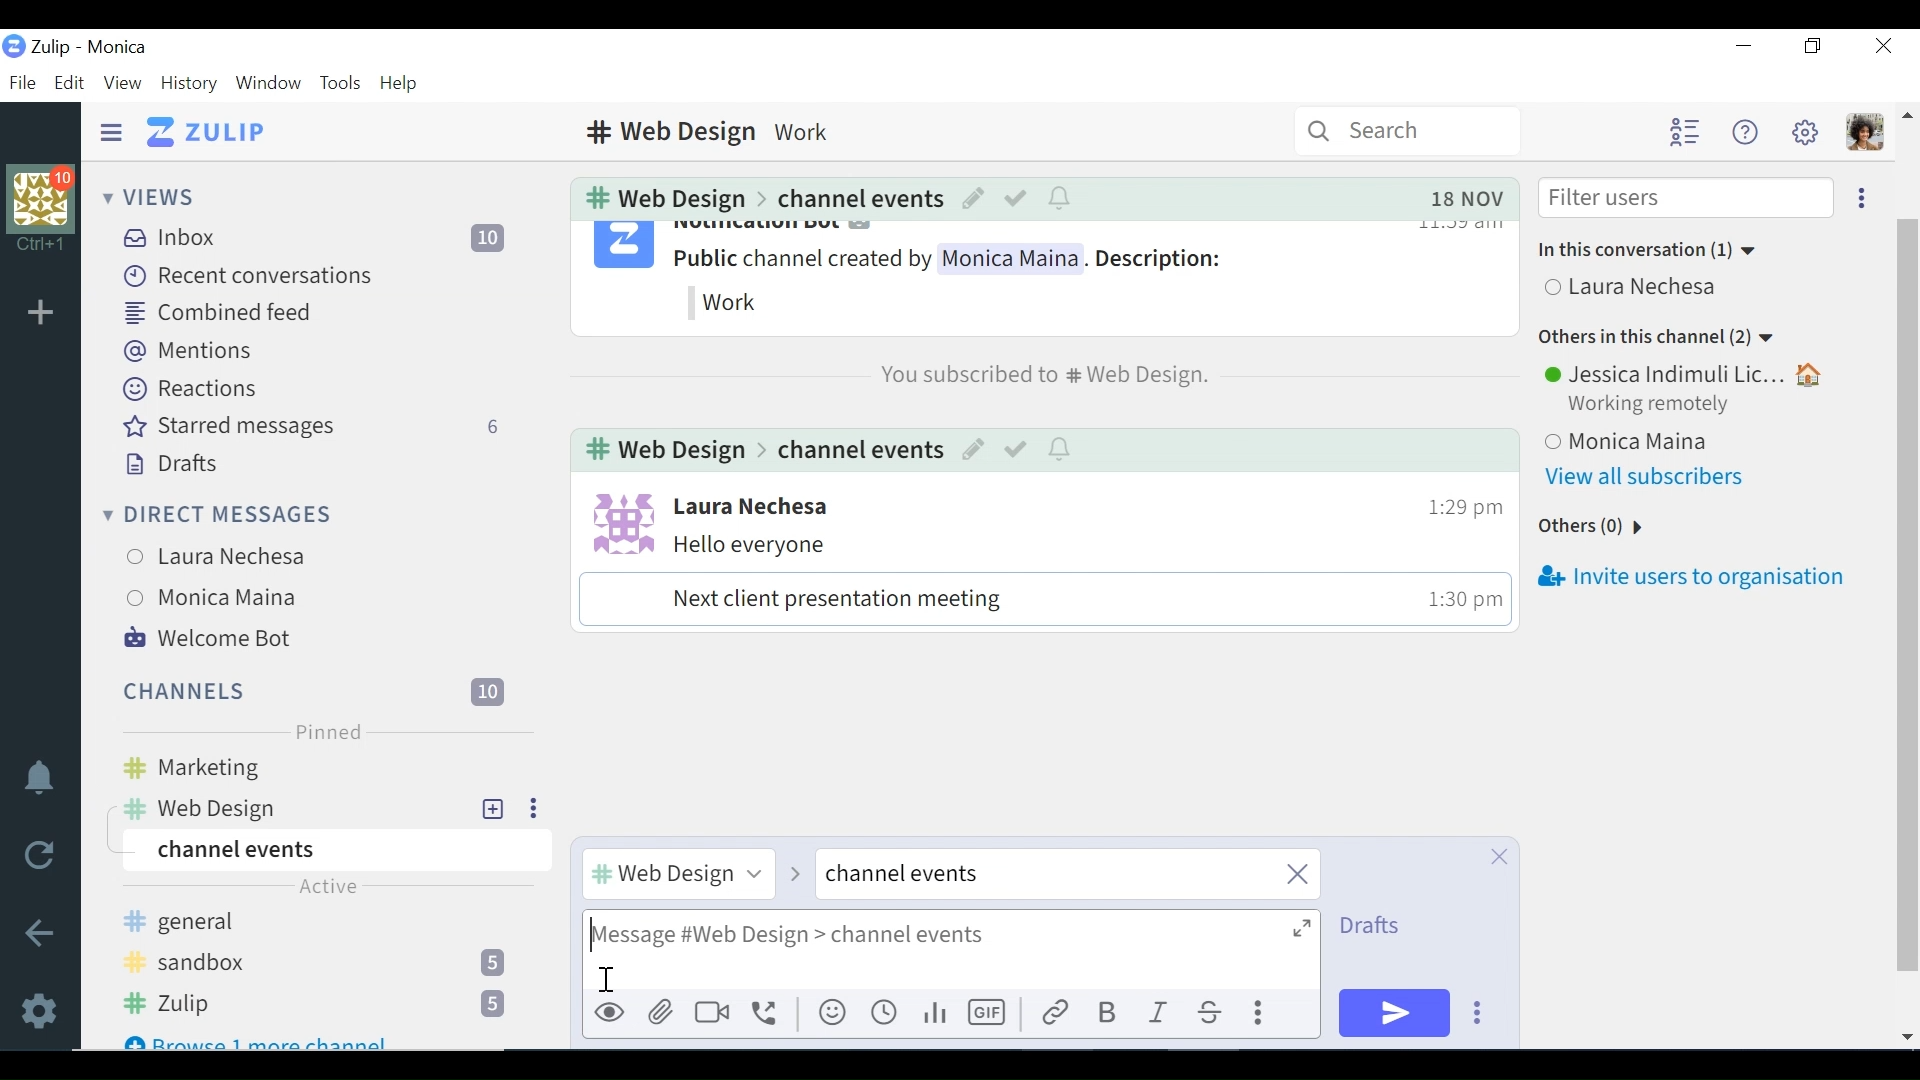 The width and height of the screenshot is (1920, 1080). Describe the element at coordinates (1657, 339) in the screenshot. I see `Others in this channel` at that location.